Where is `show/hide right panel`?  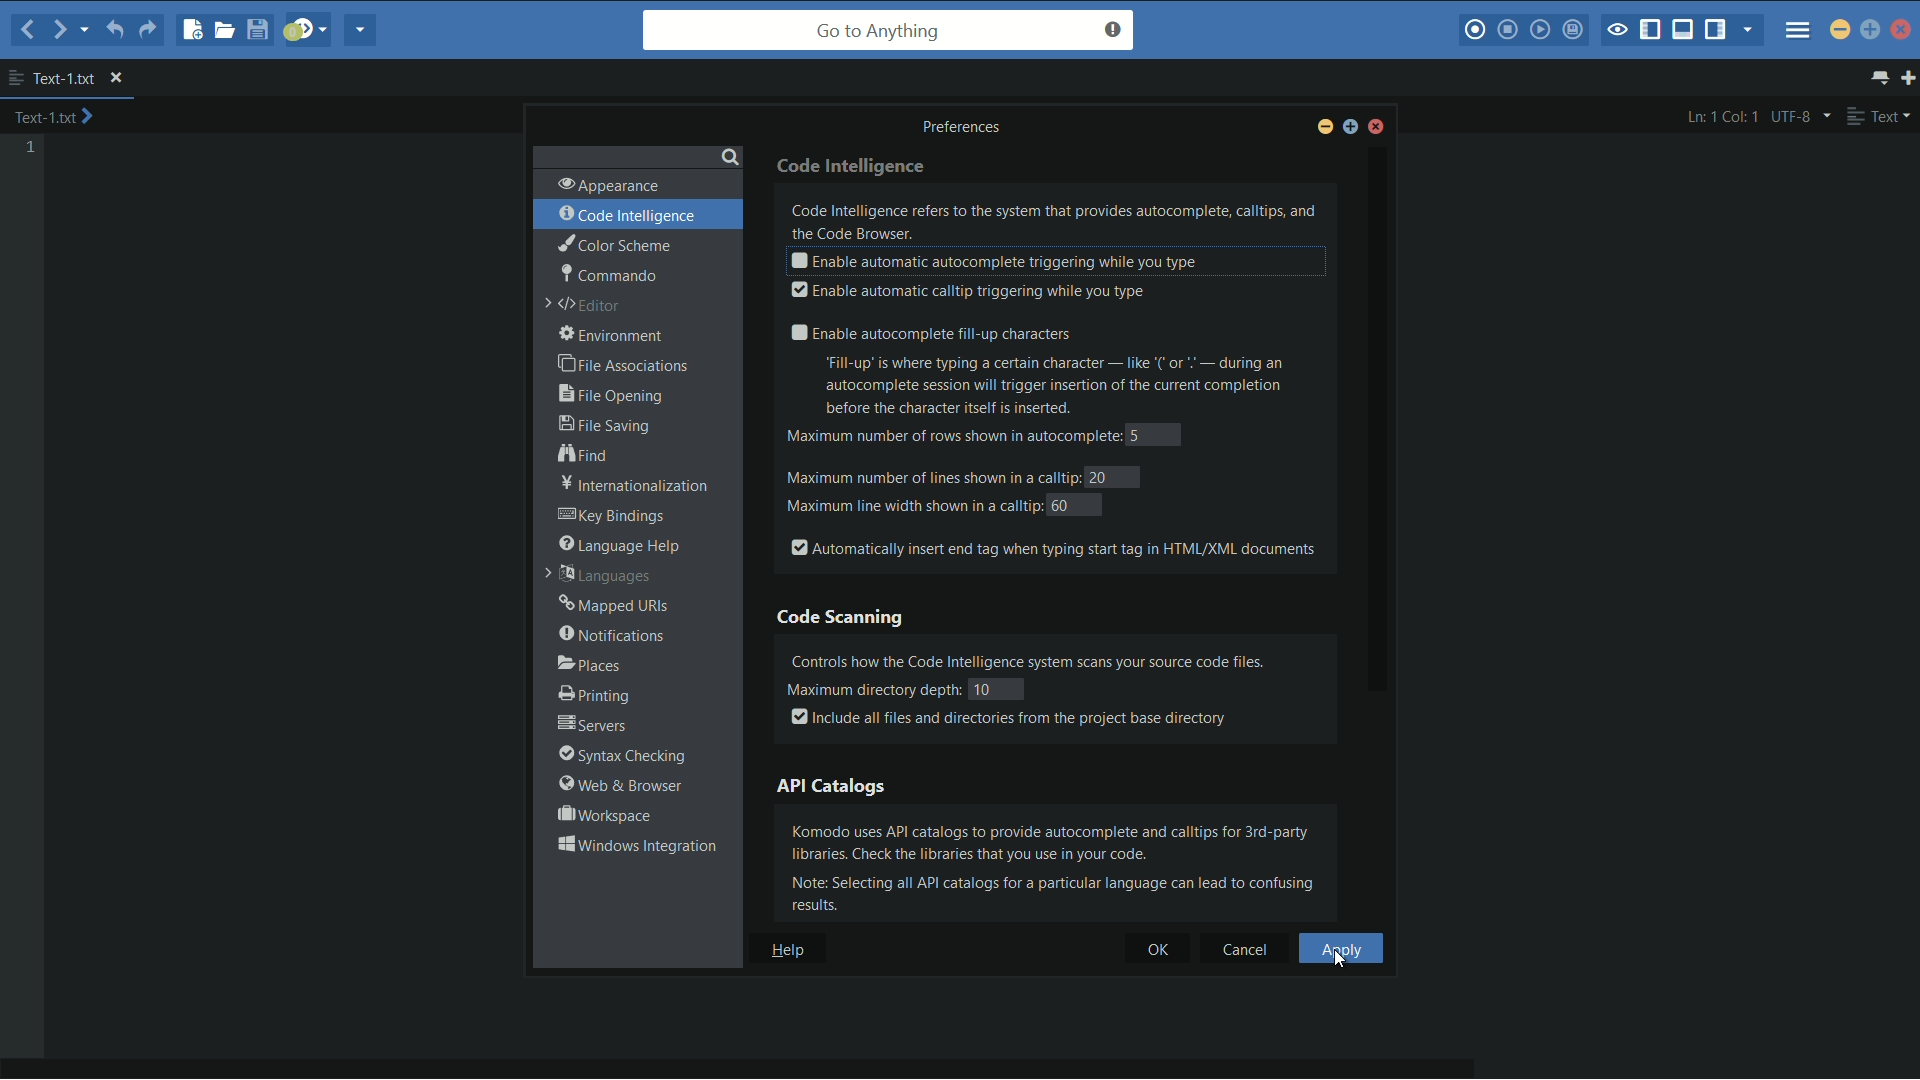 show/hide right panel is located at coordinates (1715, 30).